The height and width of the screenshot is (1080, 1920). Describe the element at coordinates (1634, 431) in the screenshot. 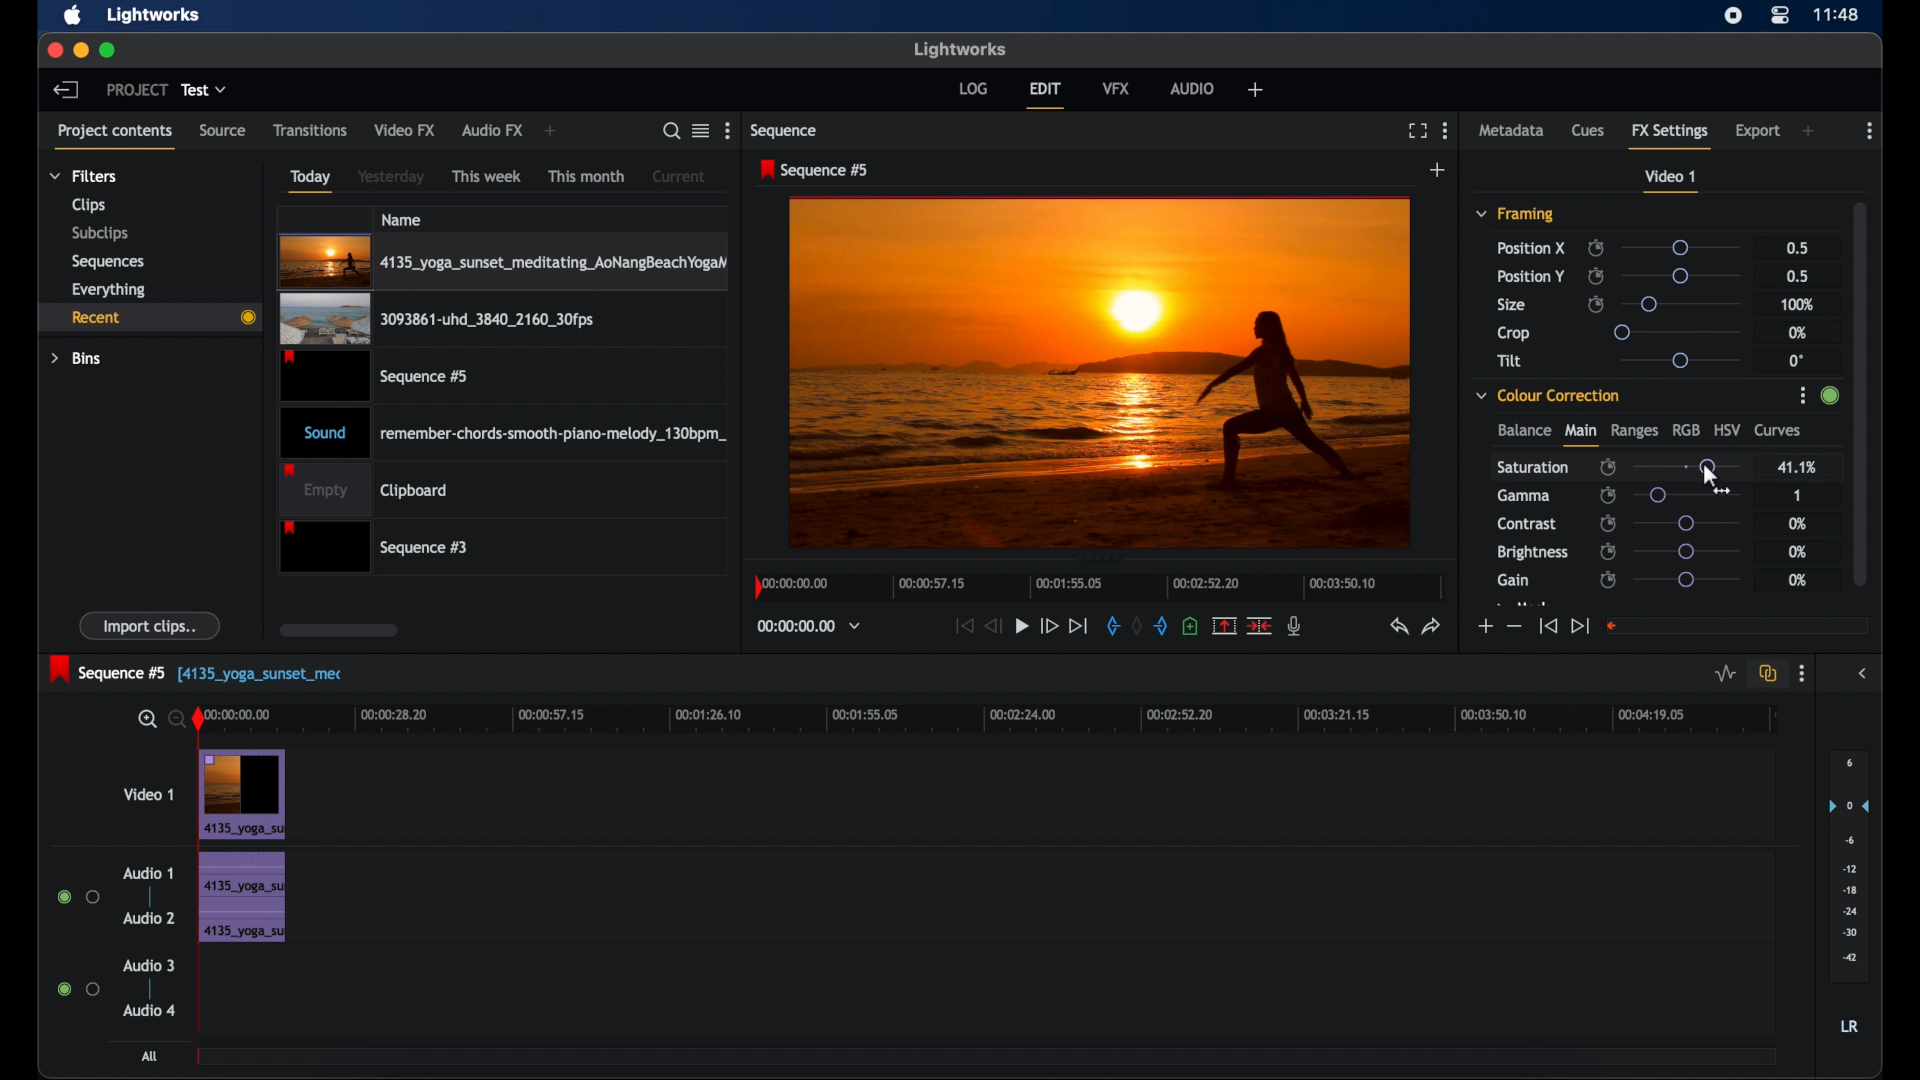

I see `ranges` at that location.